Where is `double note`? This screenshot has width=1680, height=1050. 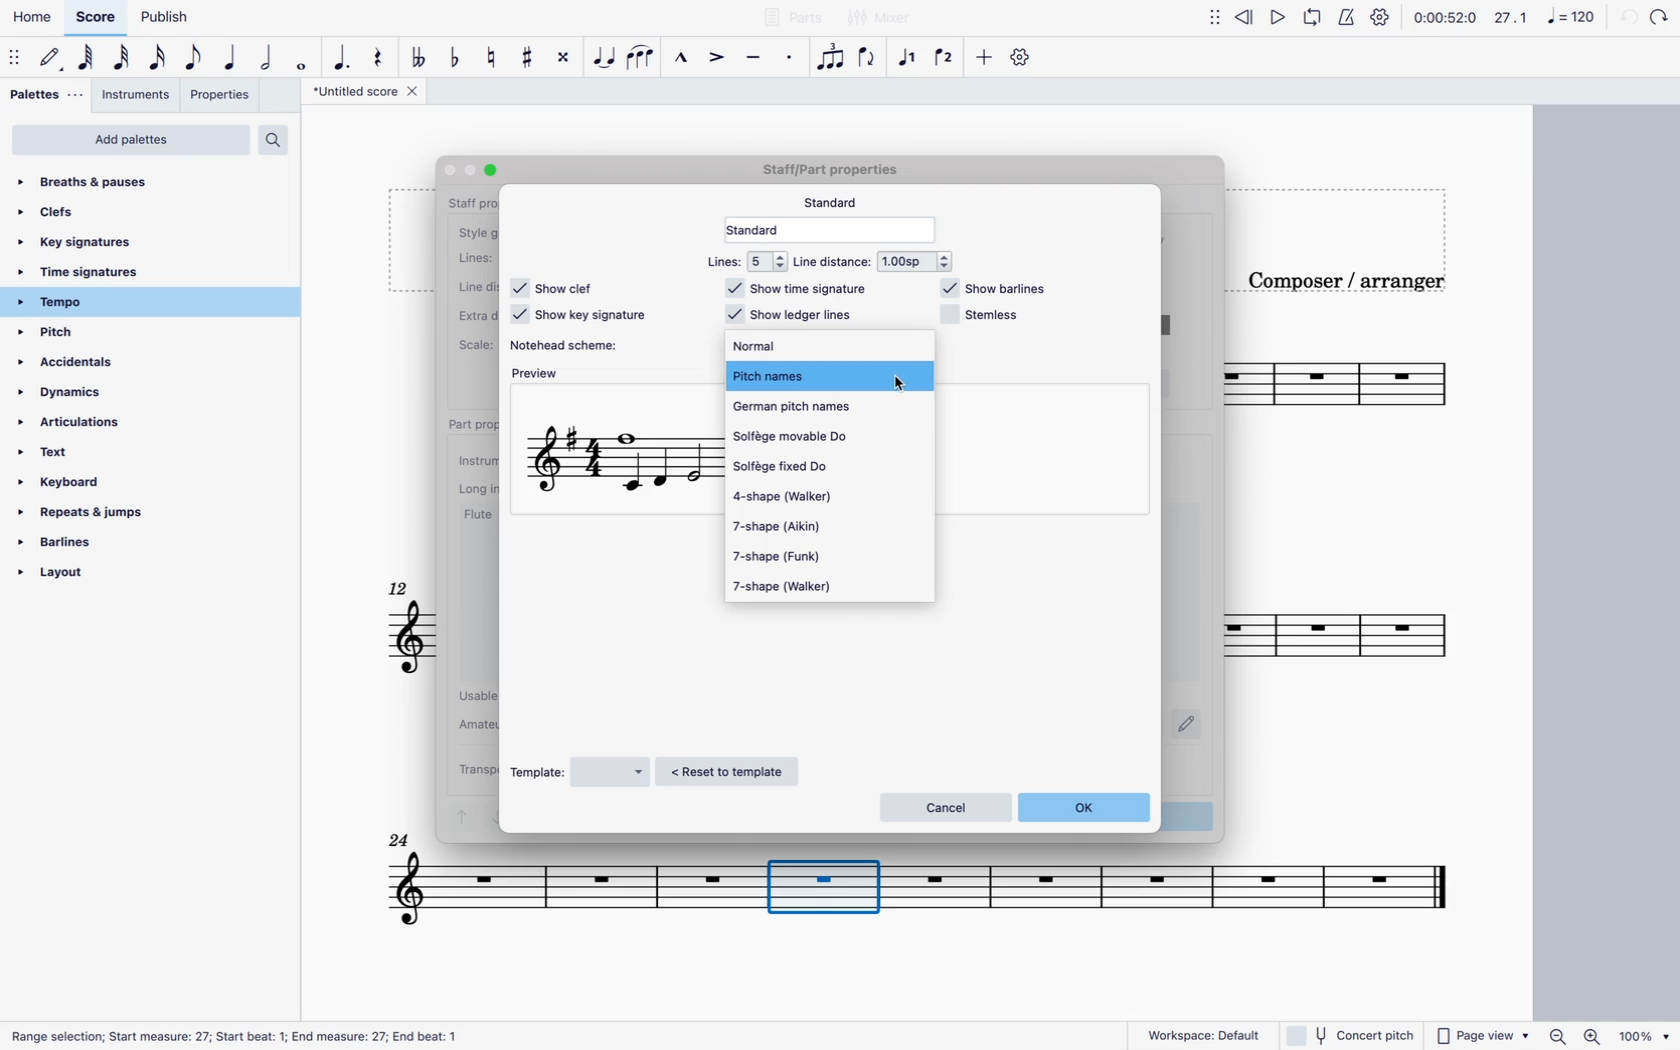
double note is located at coordinates (267, 57).